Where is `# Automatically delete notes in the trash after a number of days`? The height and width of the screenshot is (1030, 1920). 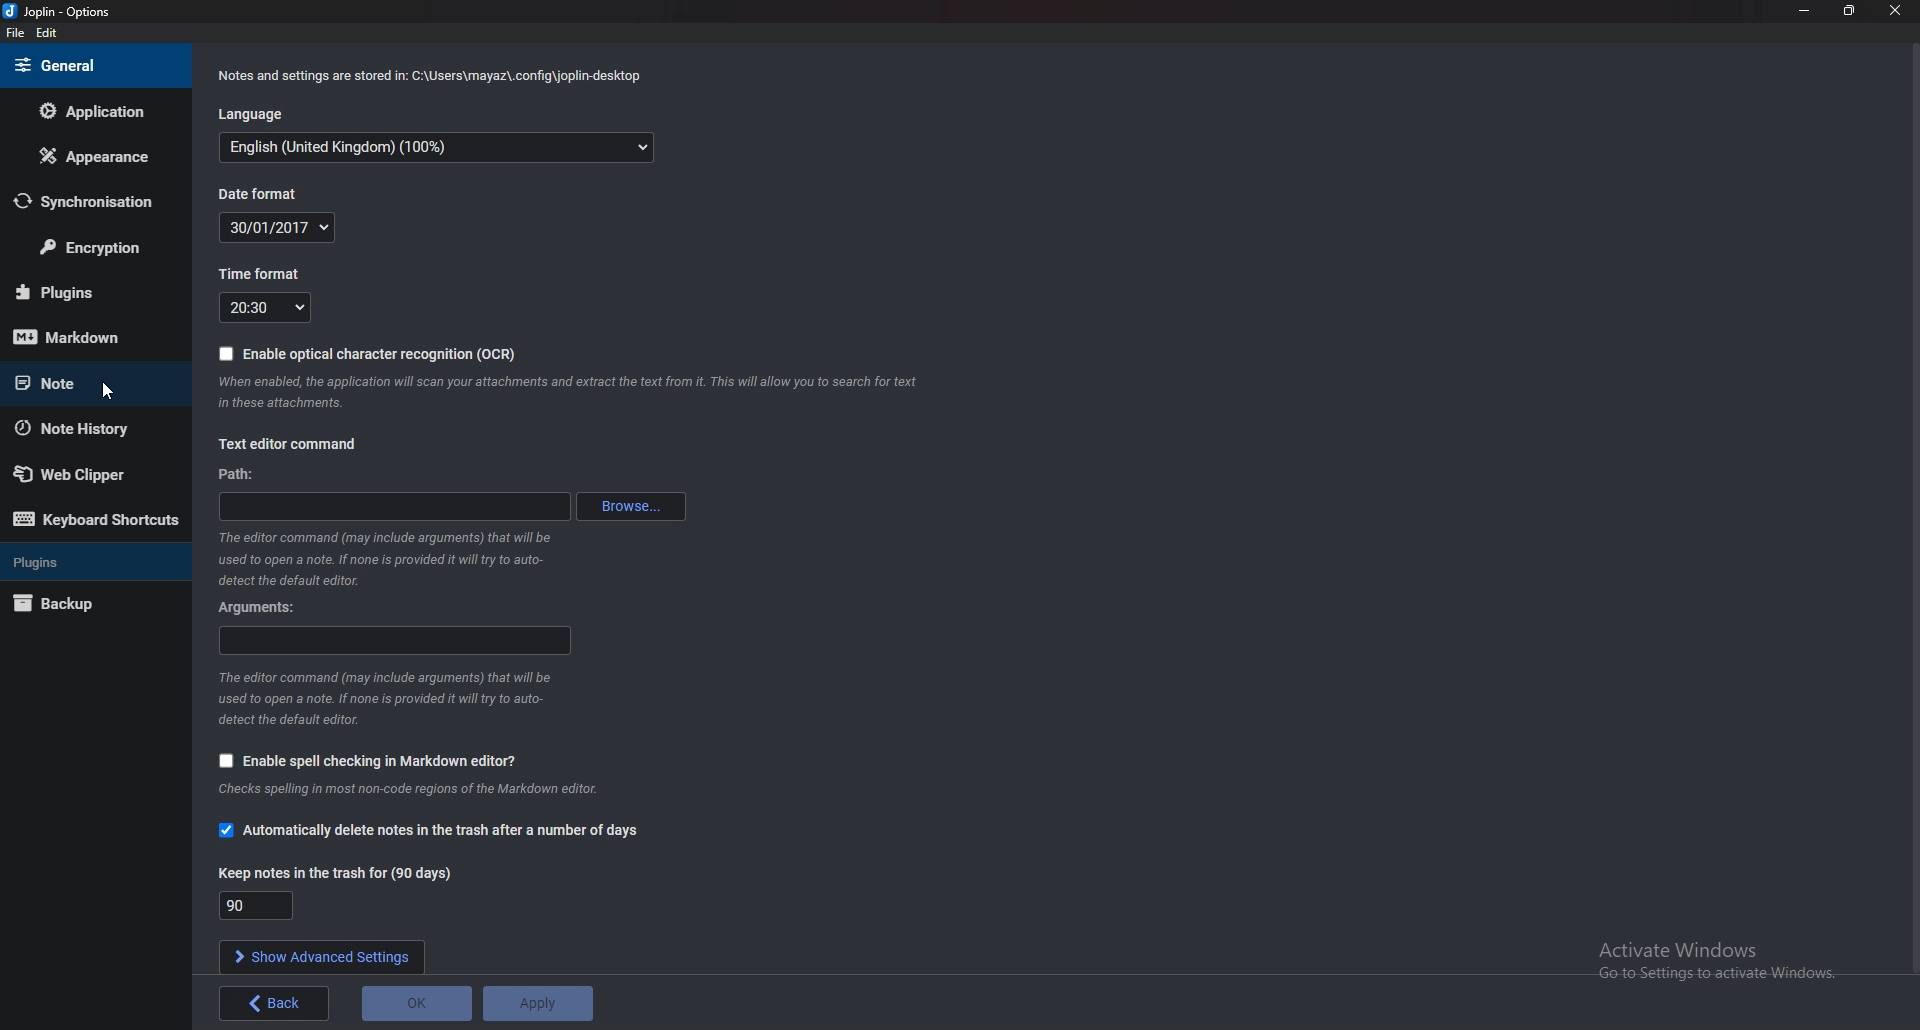 # Automatically delete notes in the trash after a number of days is located at coordinates (424, 829).